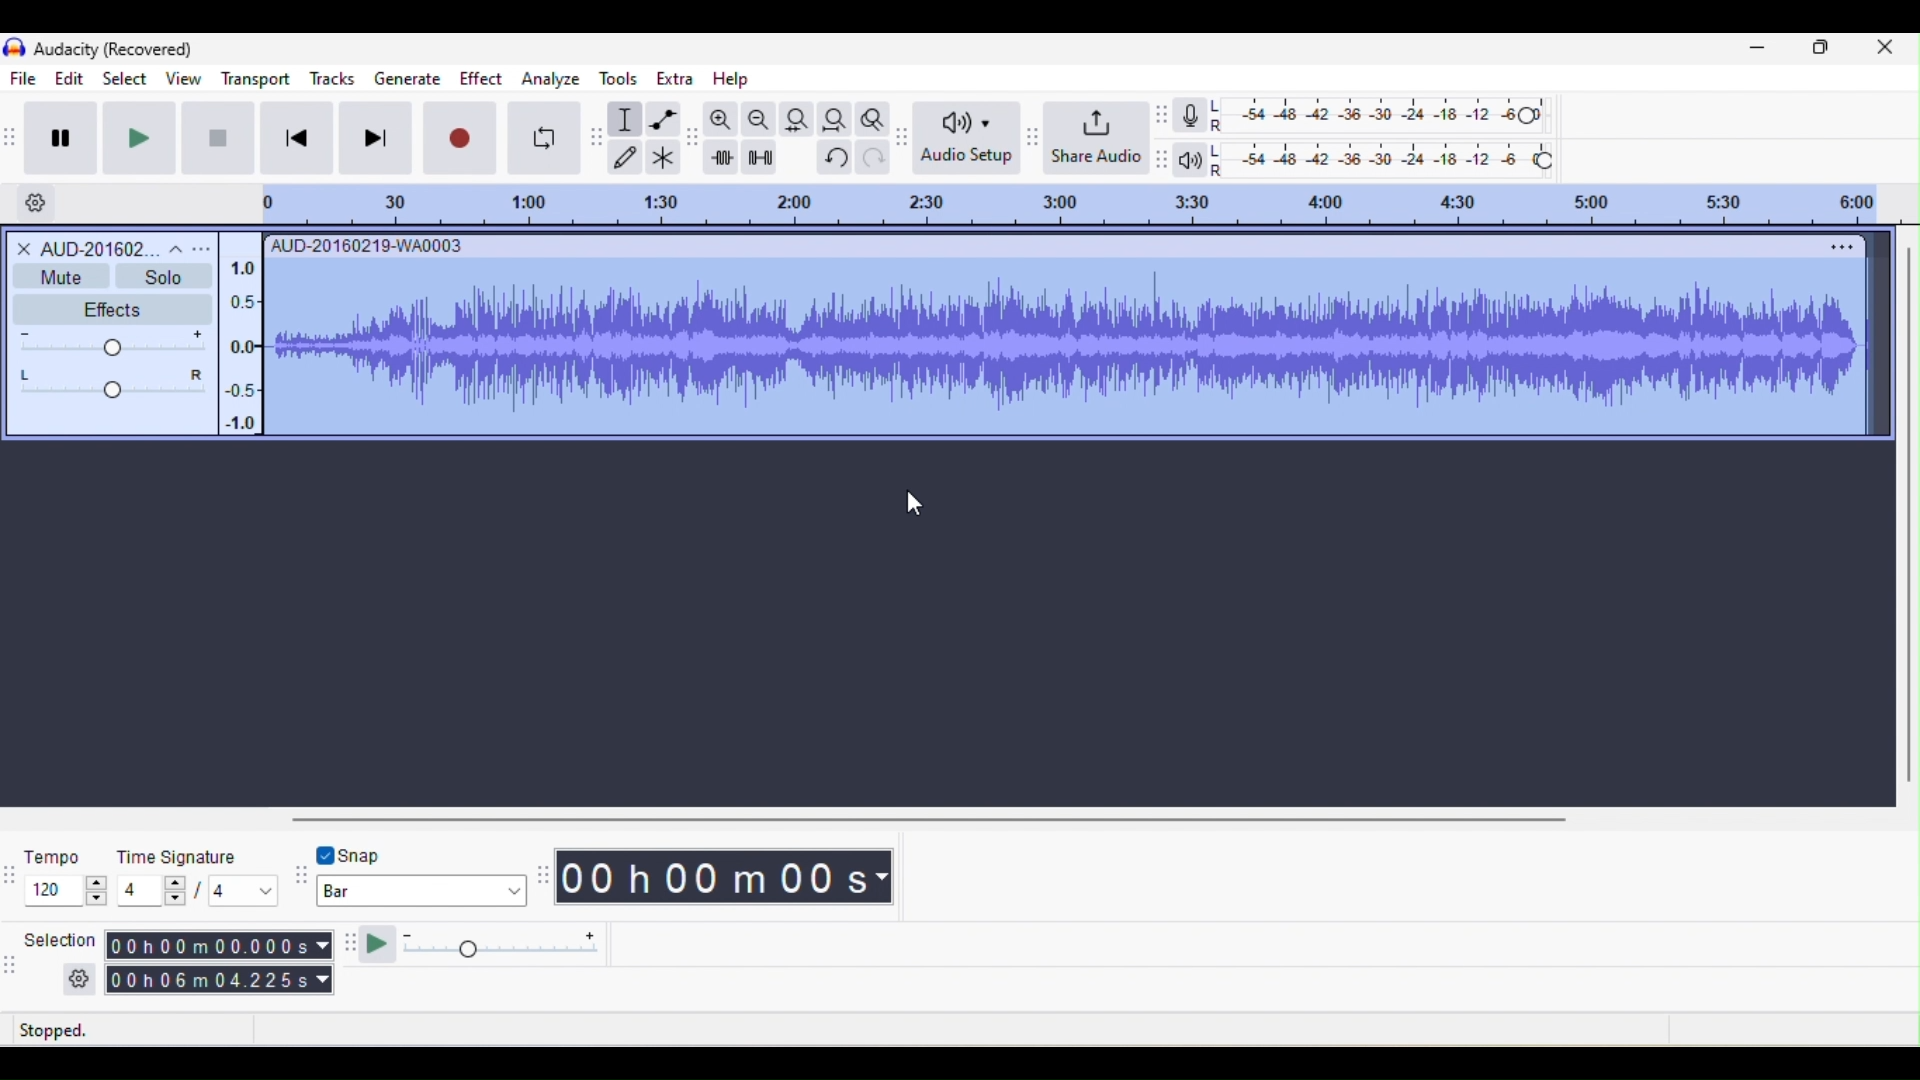  I want to click on 00 h 00 m 00 s, so click(727, 880).